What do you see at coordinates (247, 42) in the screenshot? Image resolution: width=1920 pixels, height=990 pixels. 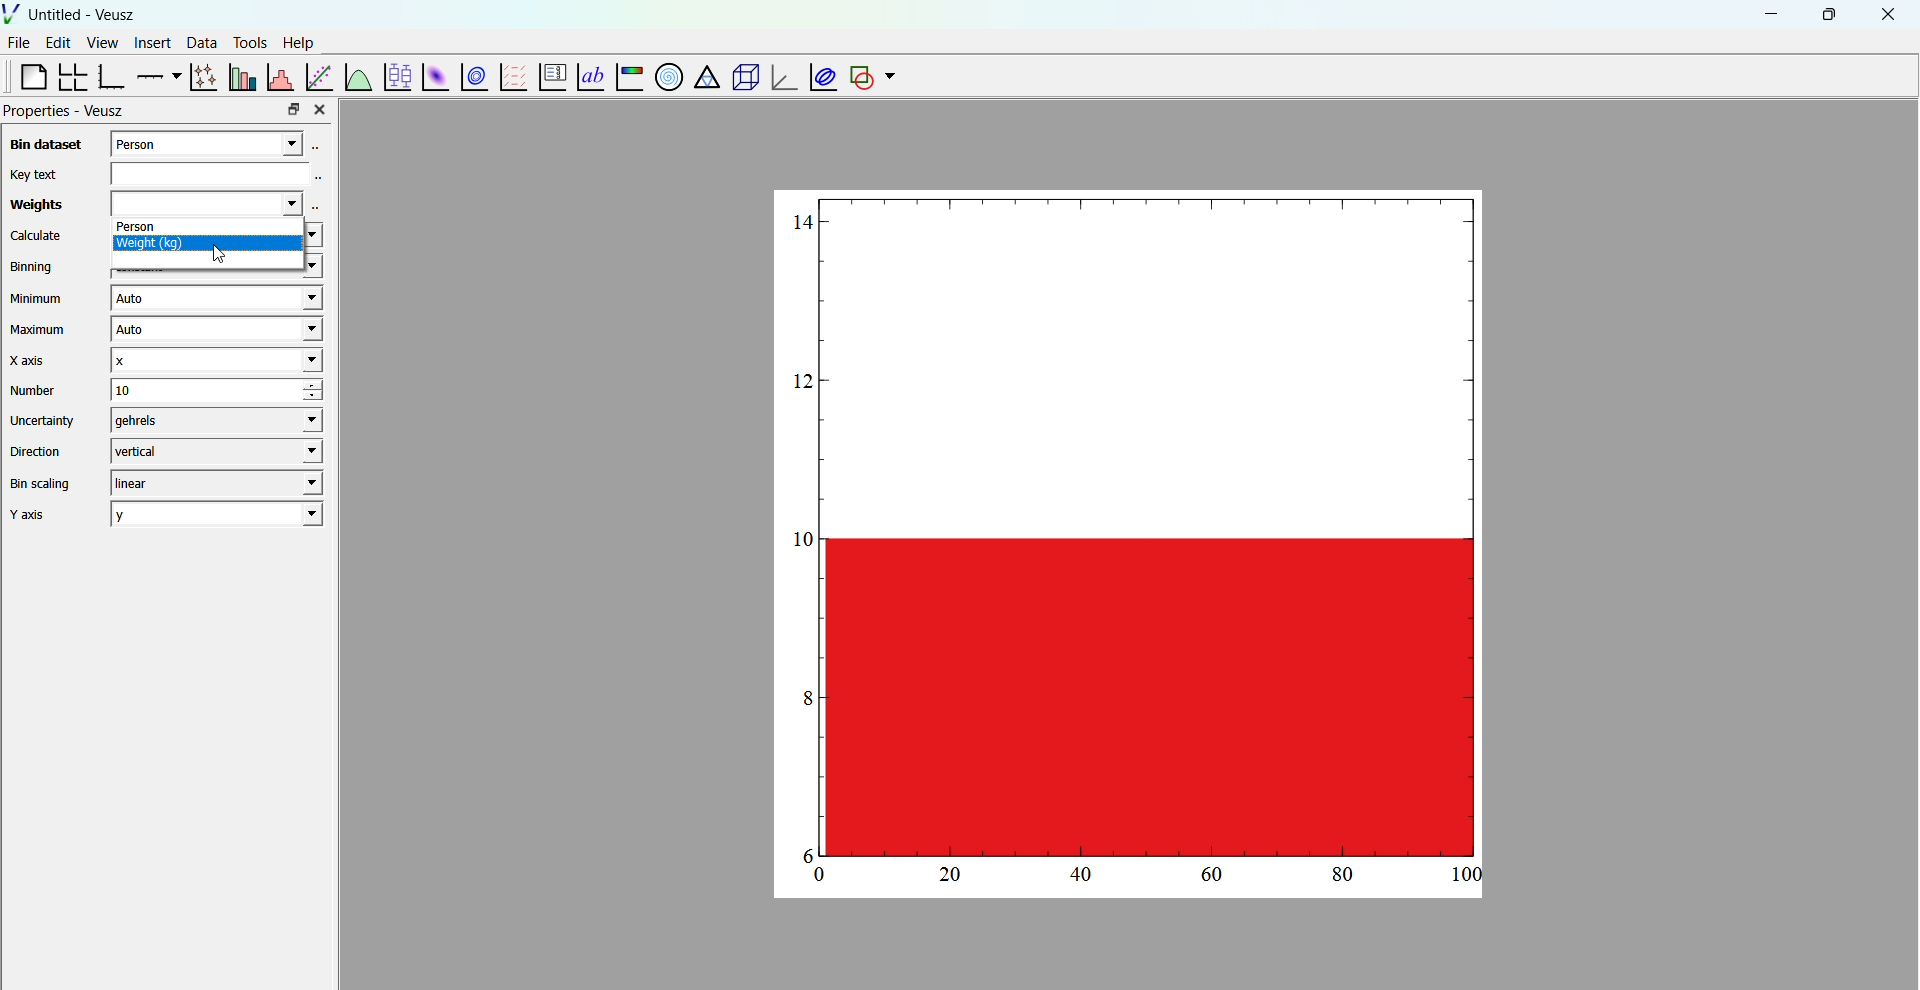 I see `tools` at bounding box center [247, 42].